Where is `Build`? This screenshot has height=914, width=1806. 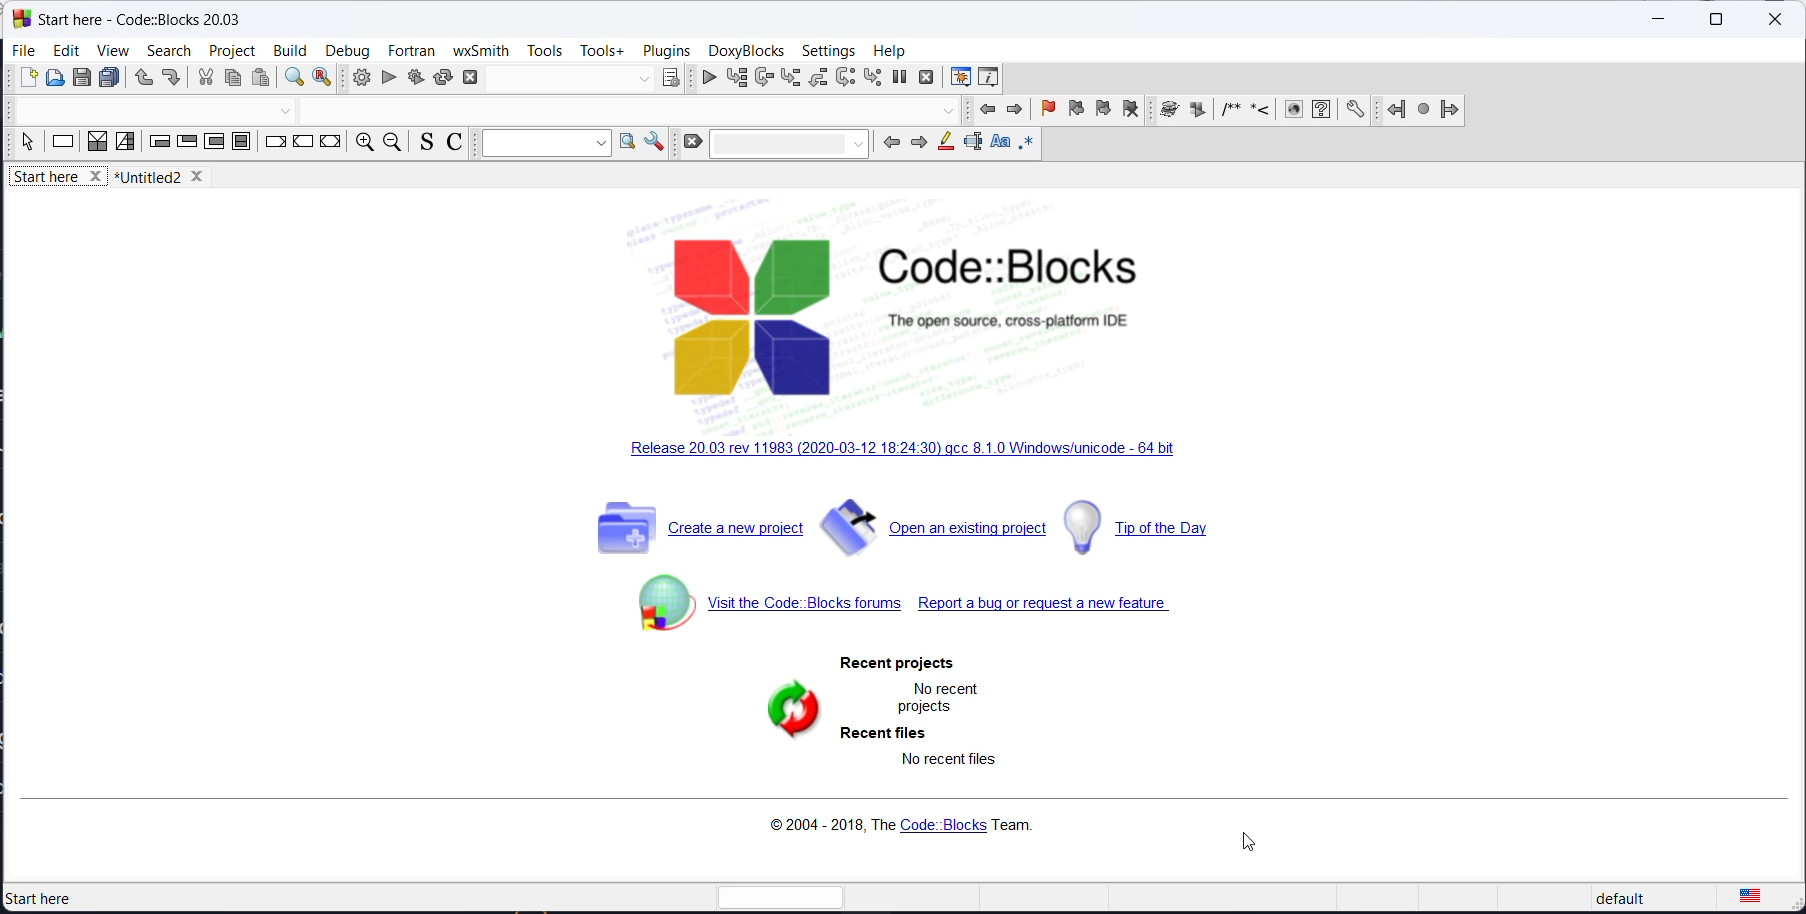 Build is located at coordinates (288, 48).